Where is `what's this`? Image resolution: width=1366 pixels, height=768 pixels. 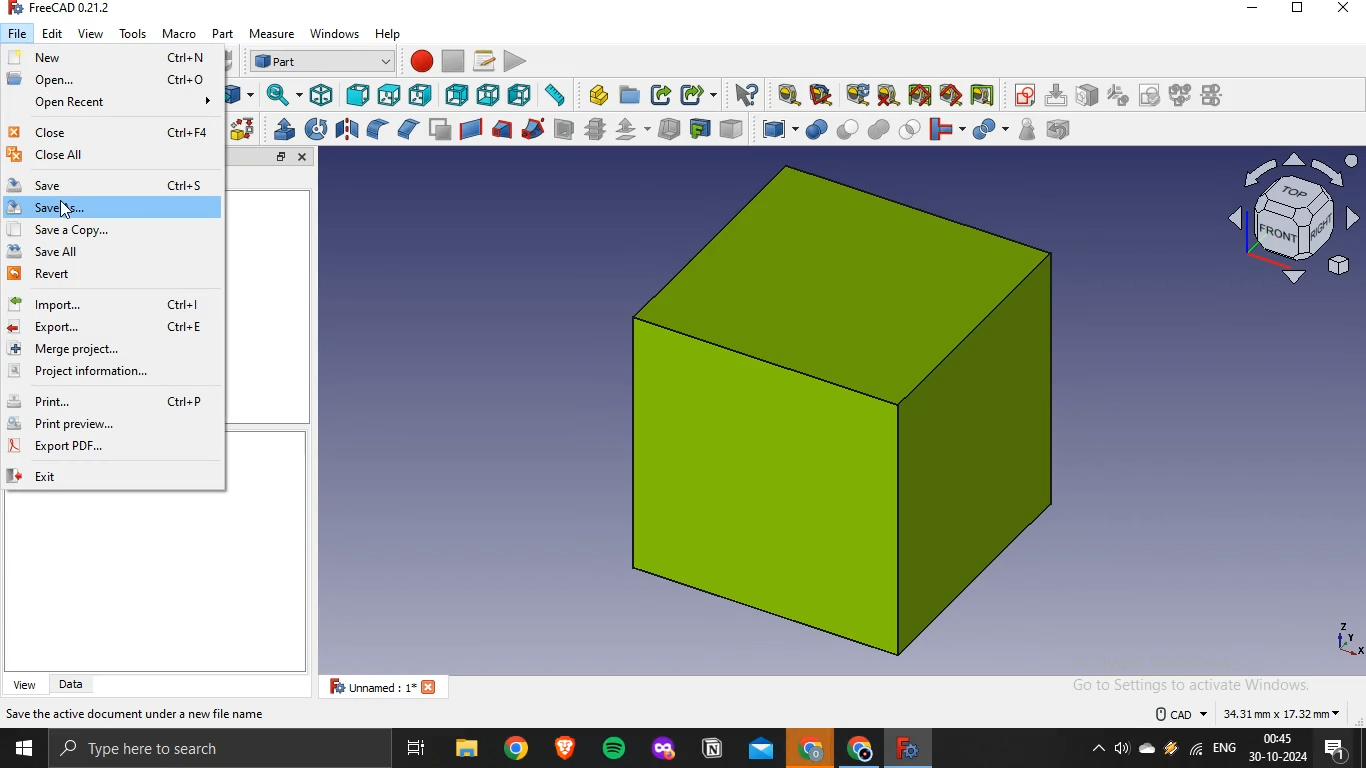
what's this is located at coordinates (747, 95).